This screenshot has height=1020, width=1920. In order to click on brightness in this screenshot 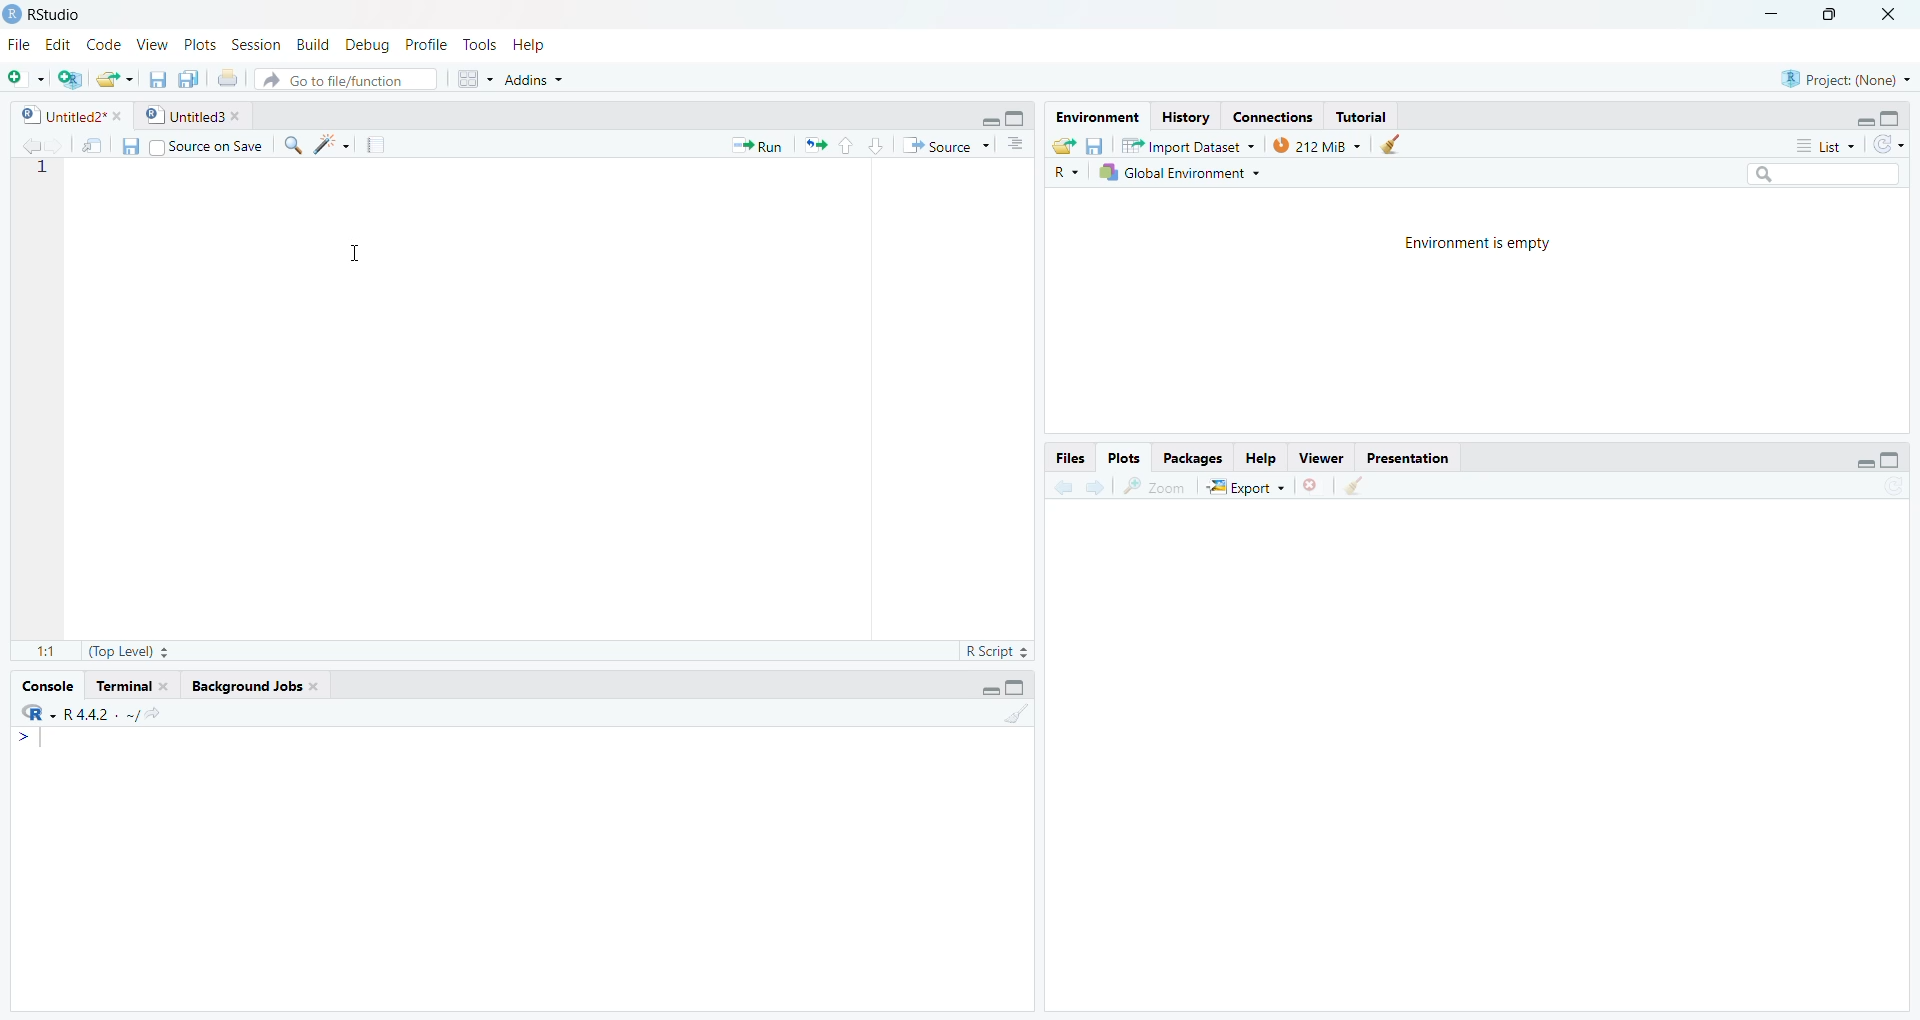, I will do `click(334, 146)`.